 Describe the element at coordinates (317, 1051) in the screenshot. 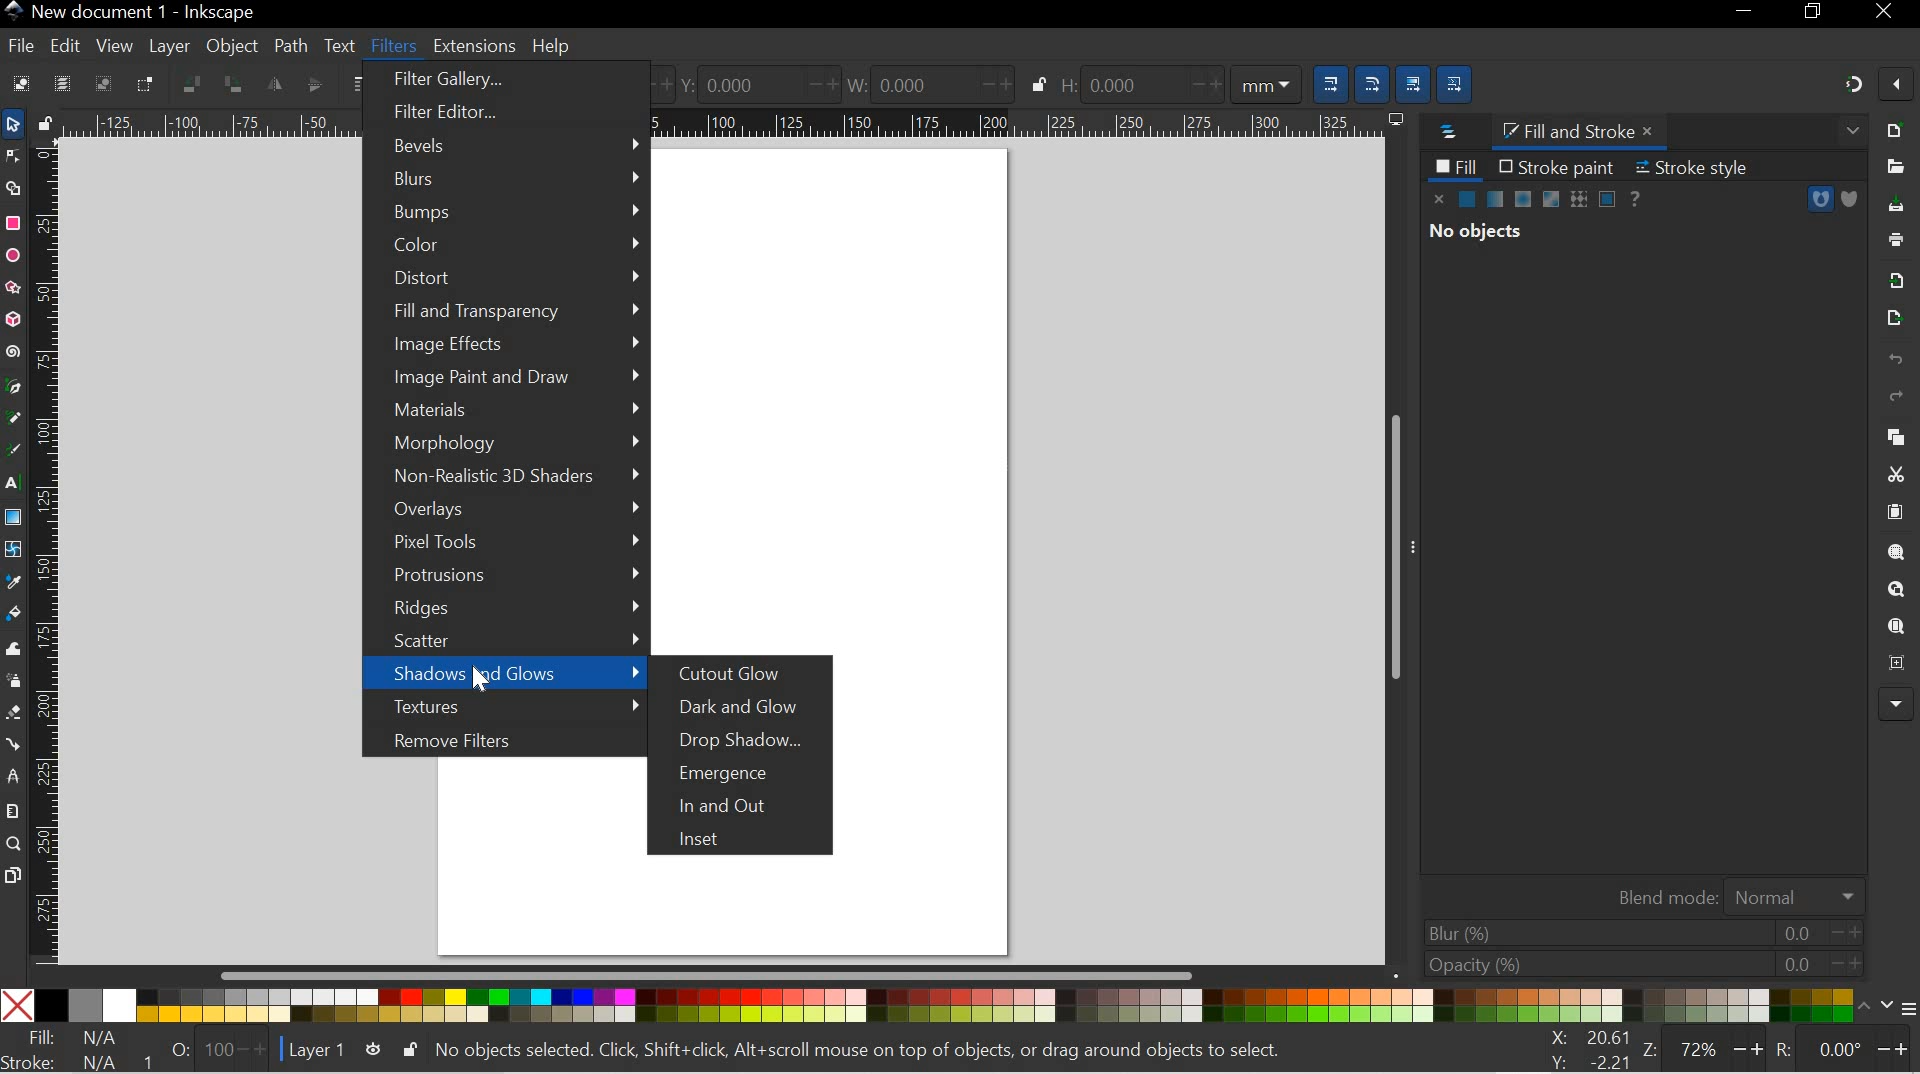

I see `LAYER 1` at that location.